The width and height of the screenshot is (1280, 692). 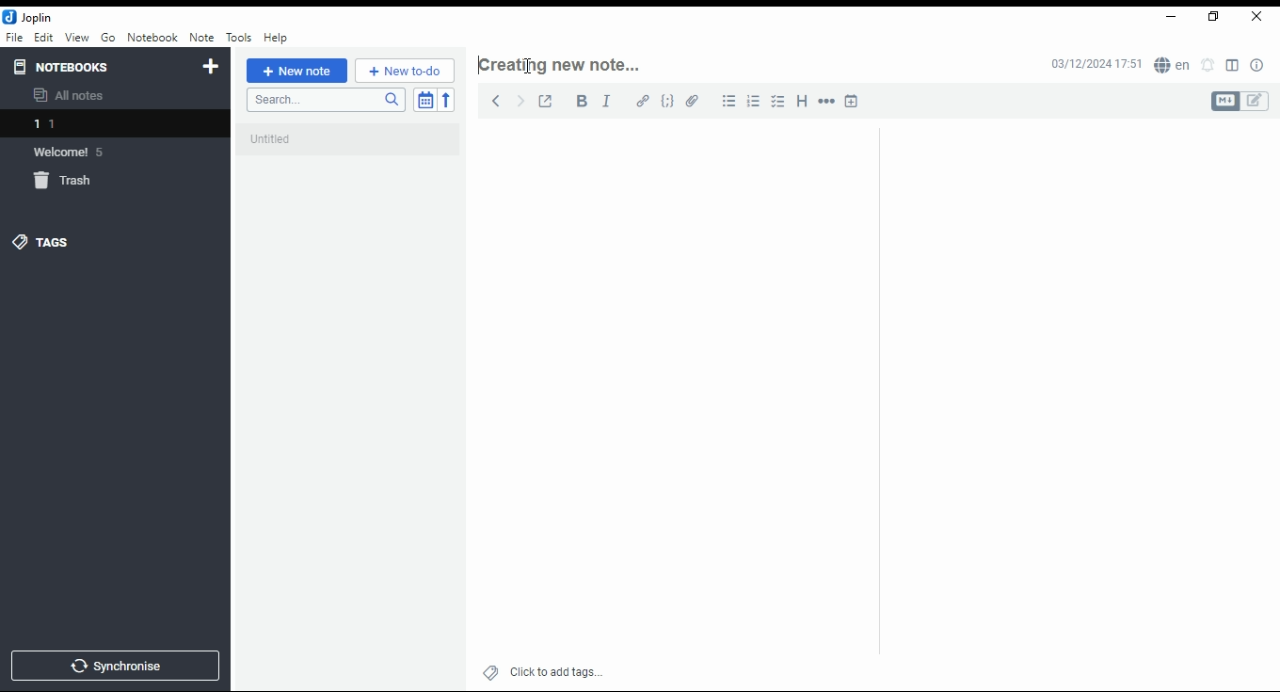 I want to click on heading, so click(x=803, y=102).